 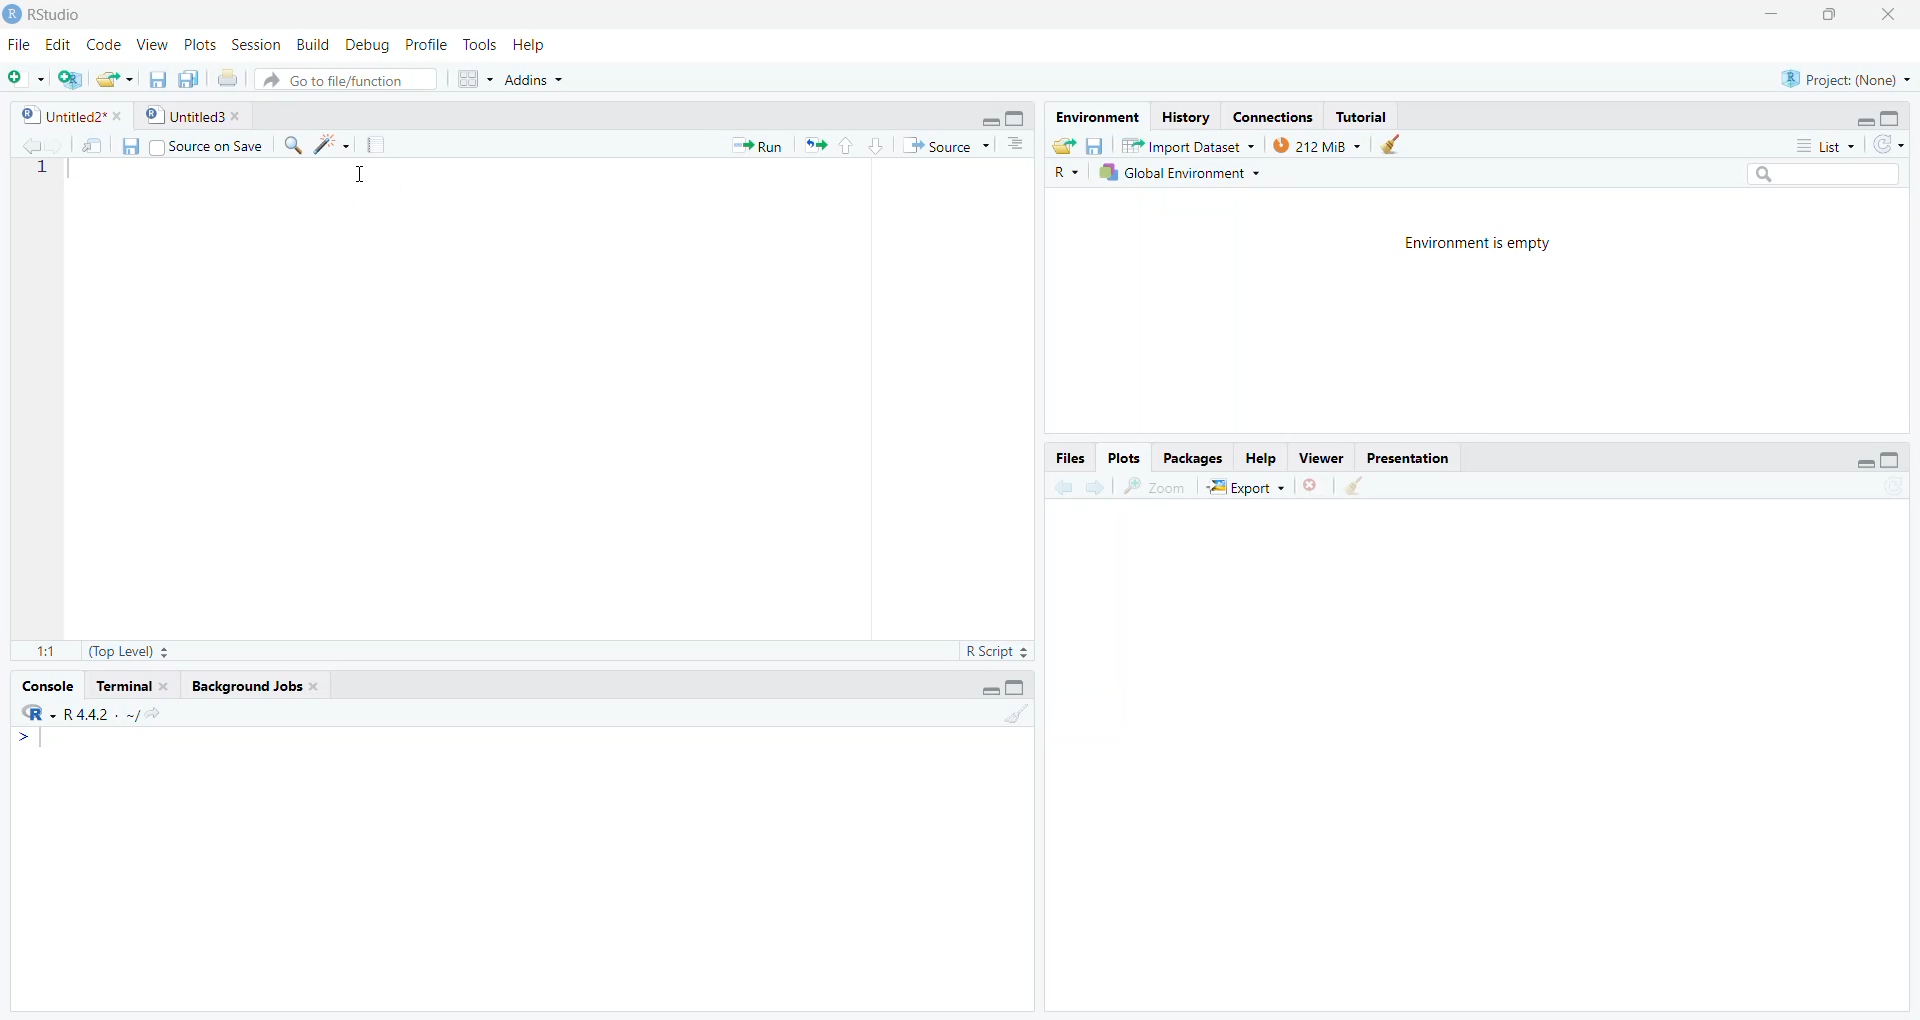 I want to click on CLEAR, so click(x=1364, y=487).